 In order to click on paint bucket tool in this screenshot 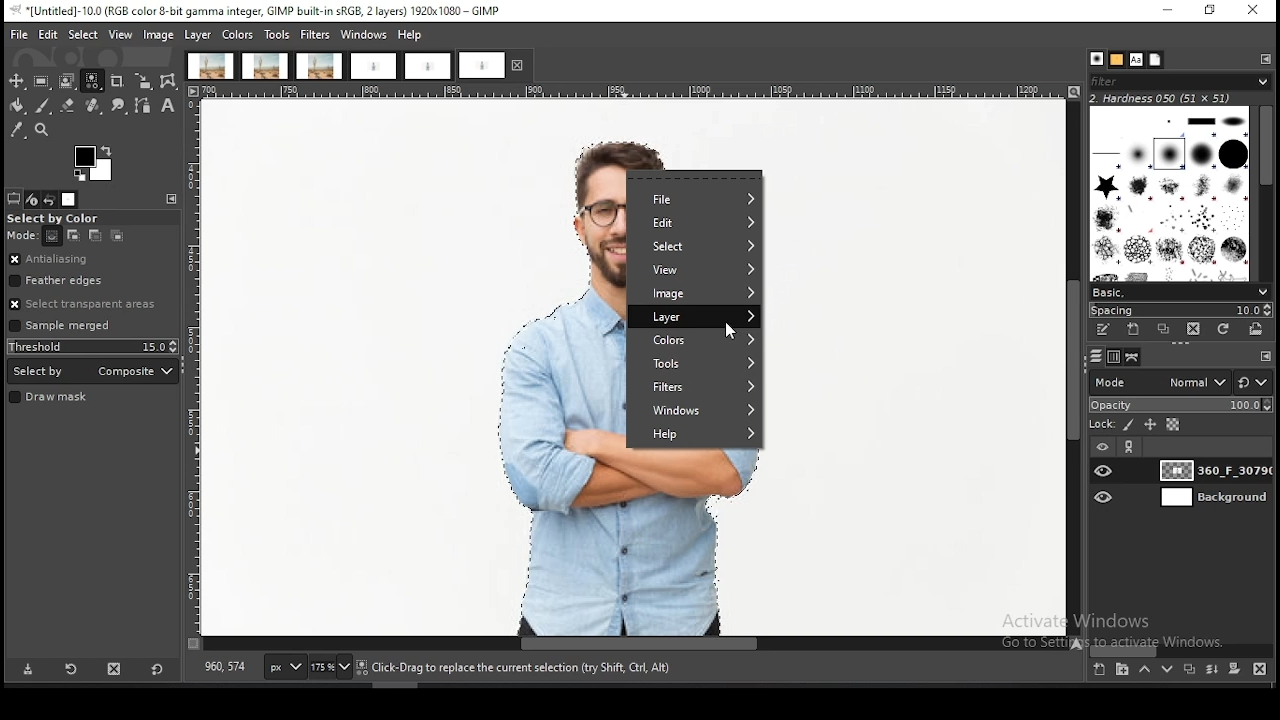, I will do `click(15, 106)`.